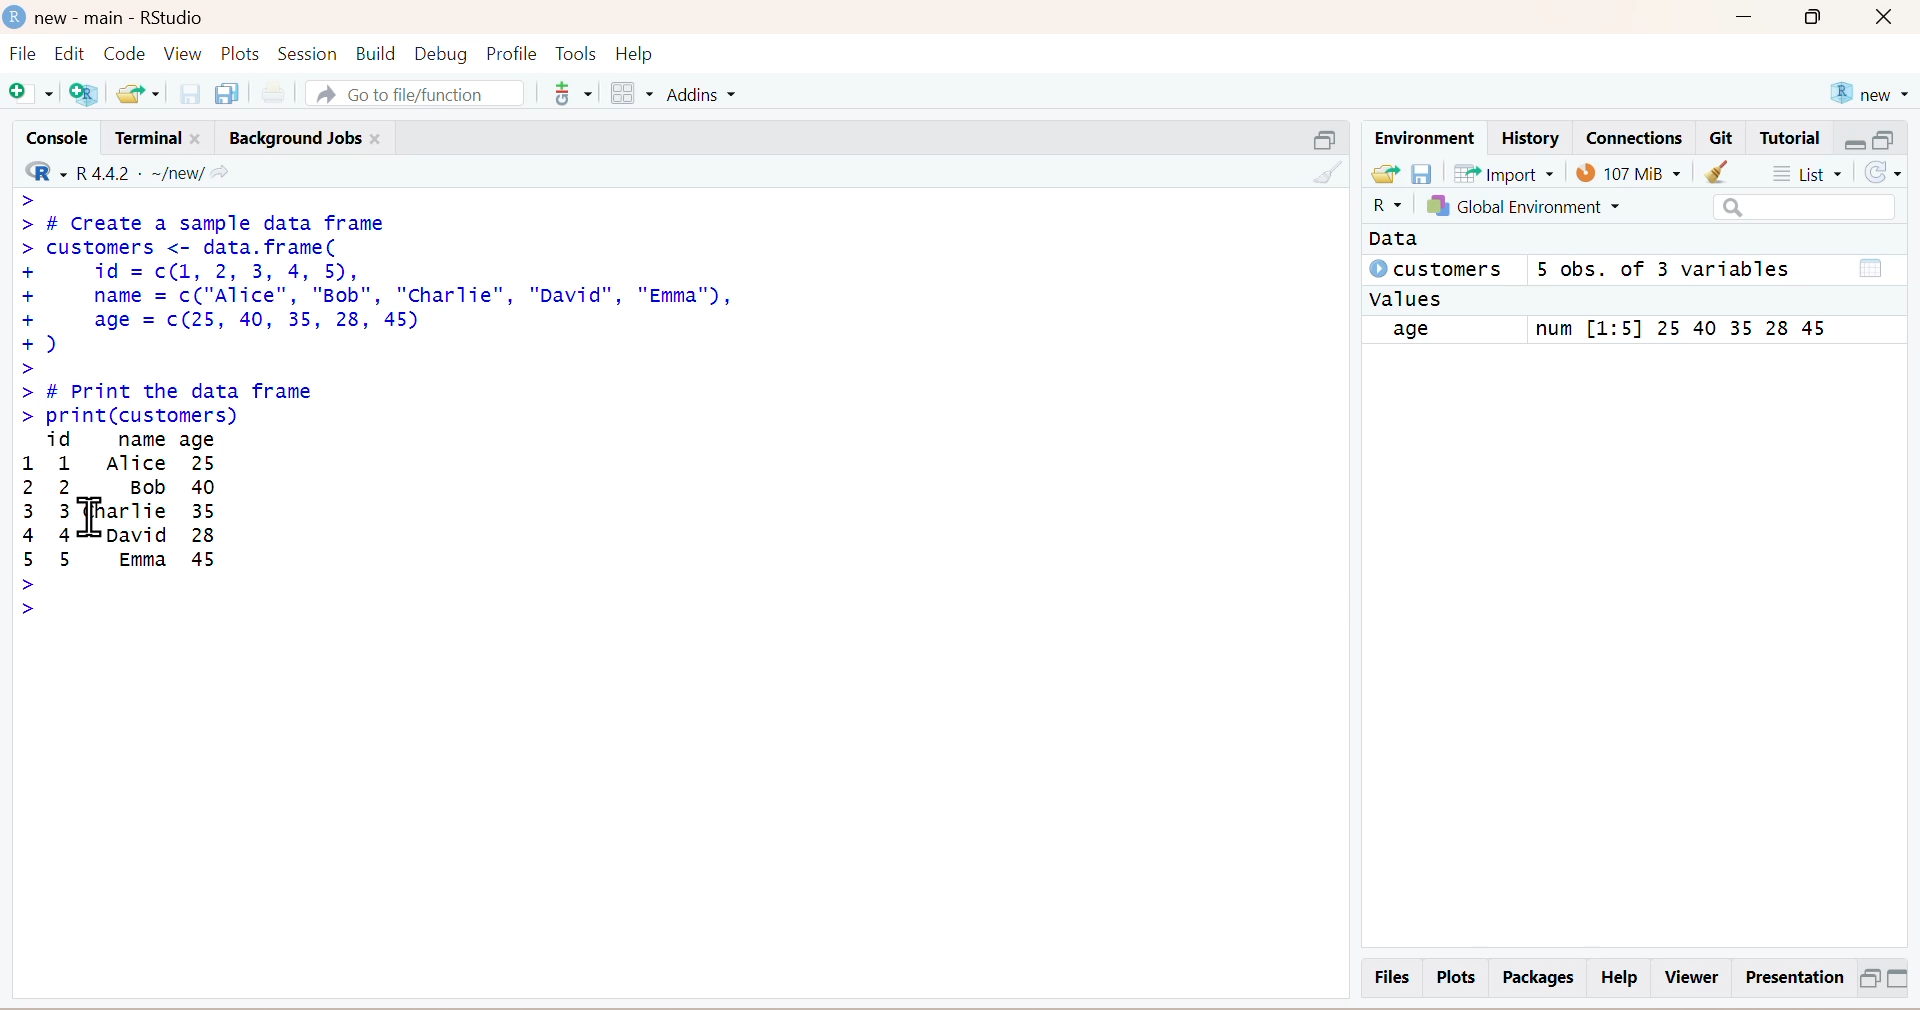  Describe the element at coordinates (22, 56) in the screenshot. I see `File` at that location.